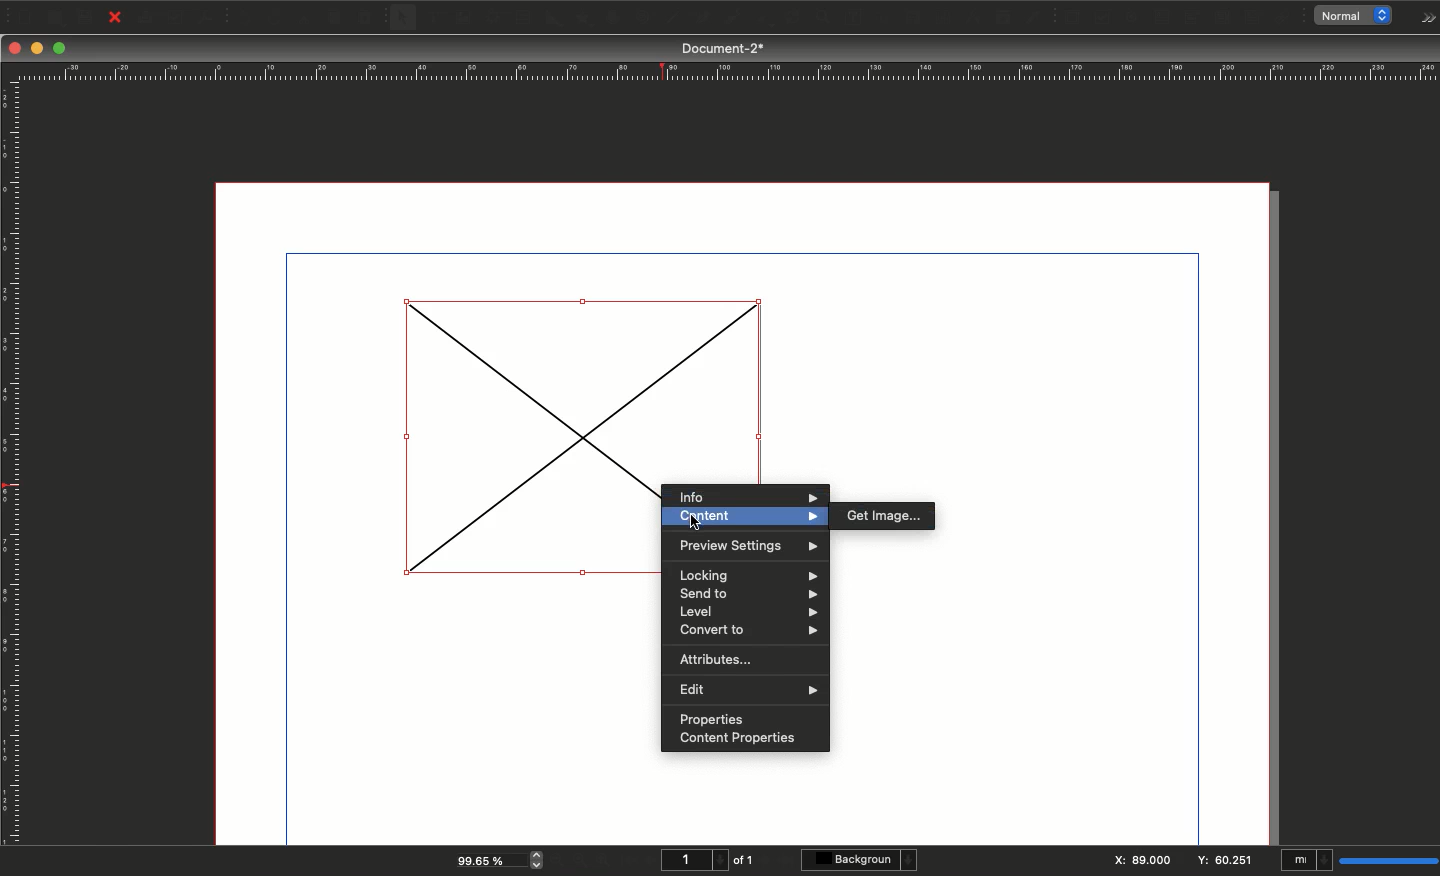 The height and width of the screenshot is (876, 1440). I want to click on Print, so click(146, 18).